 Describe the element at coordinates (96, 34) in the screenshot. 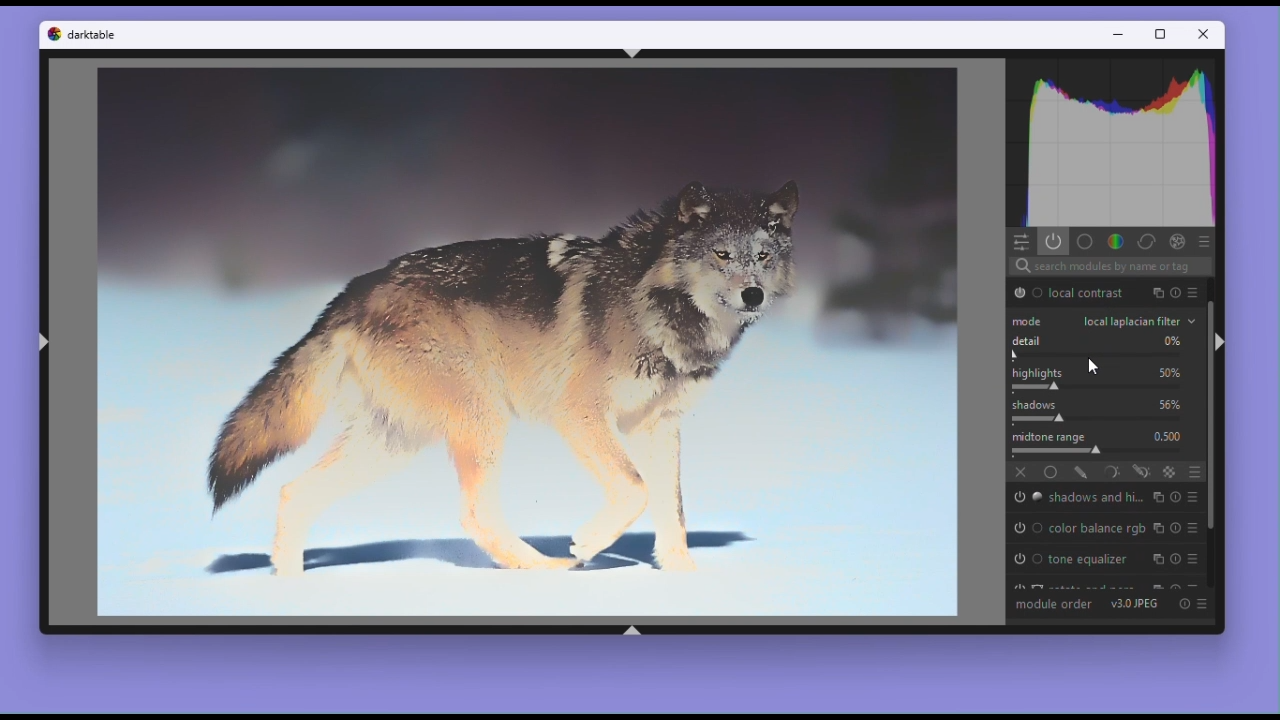

I see `darktable` at that location.